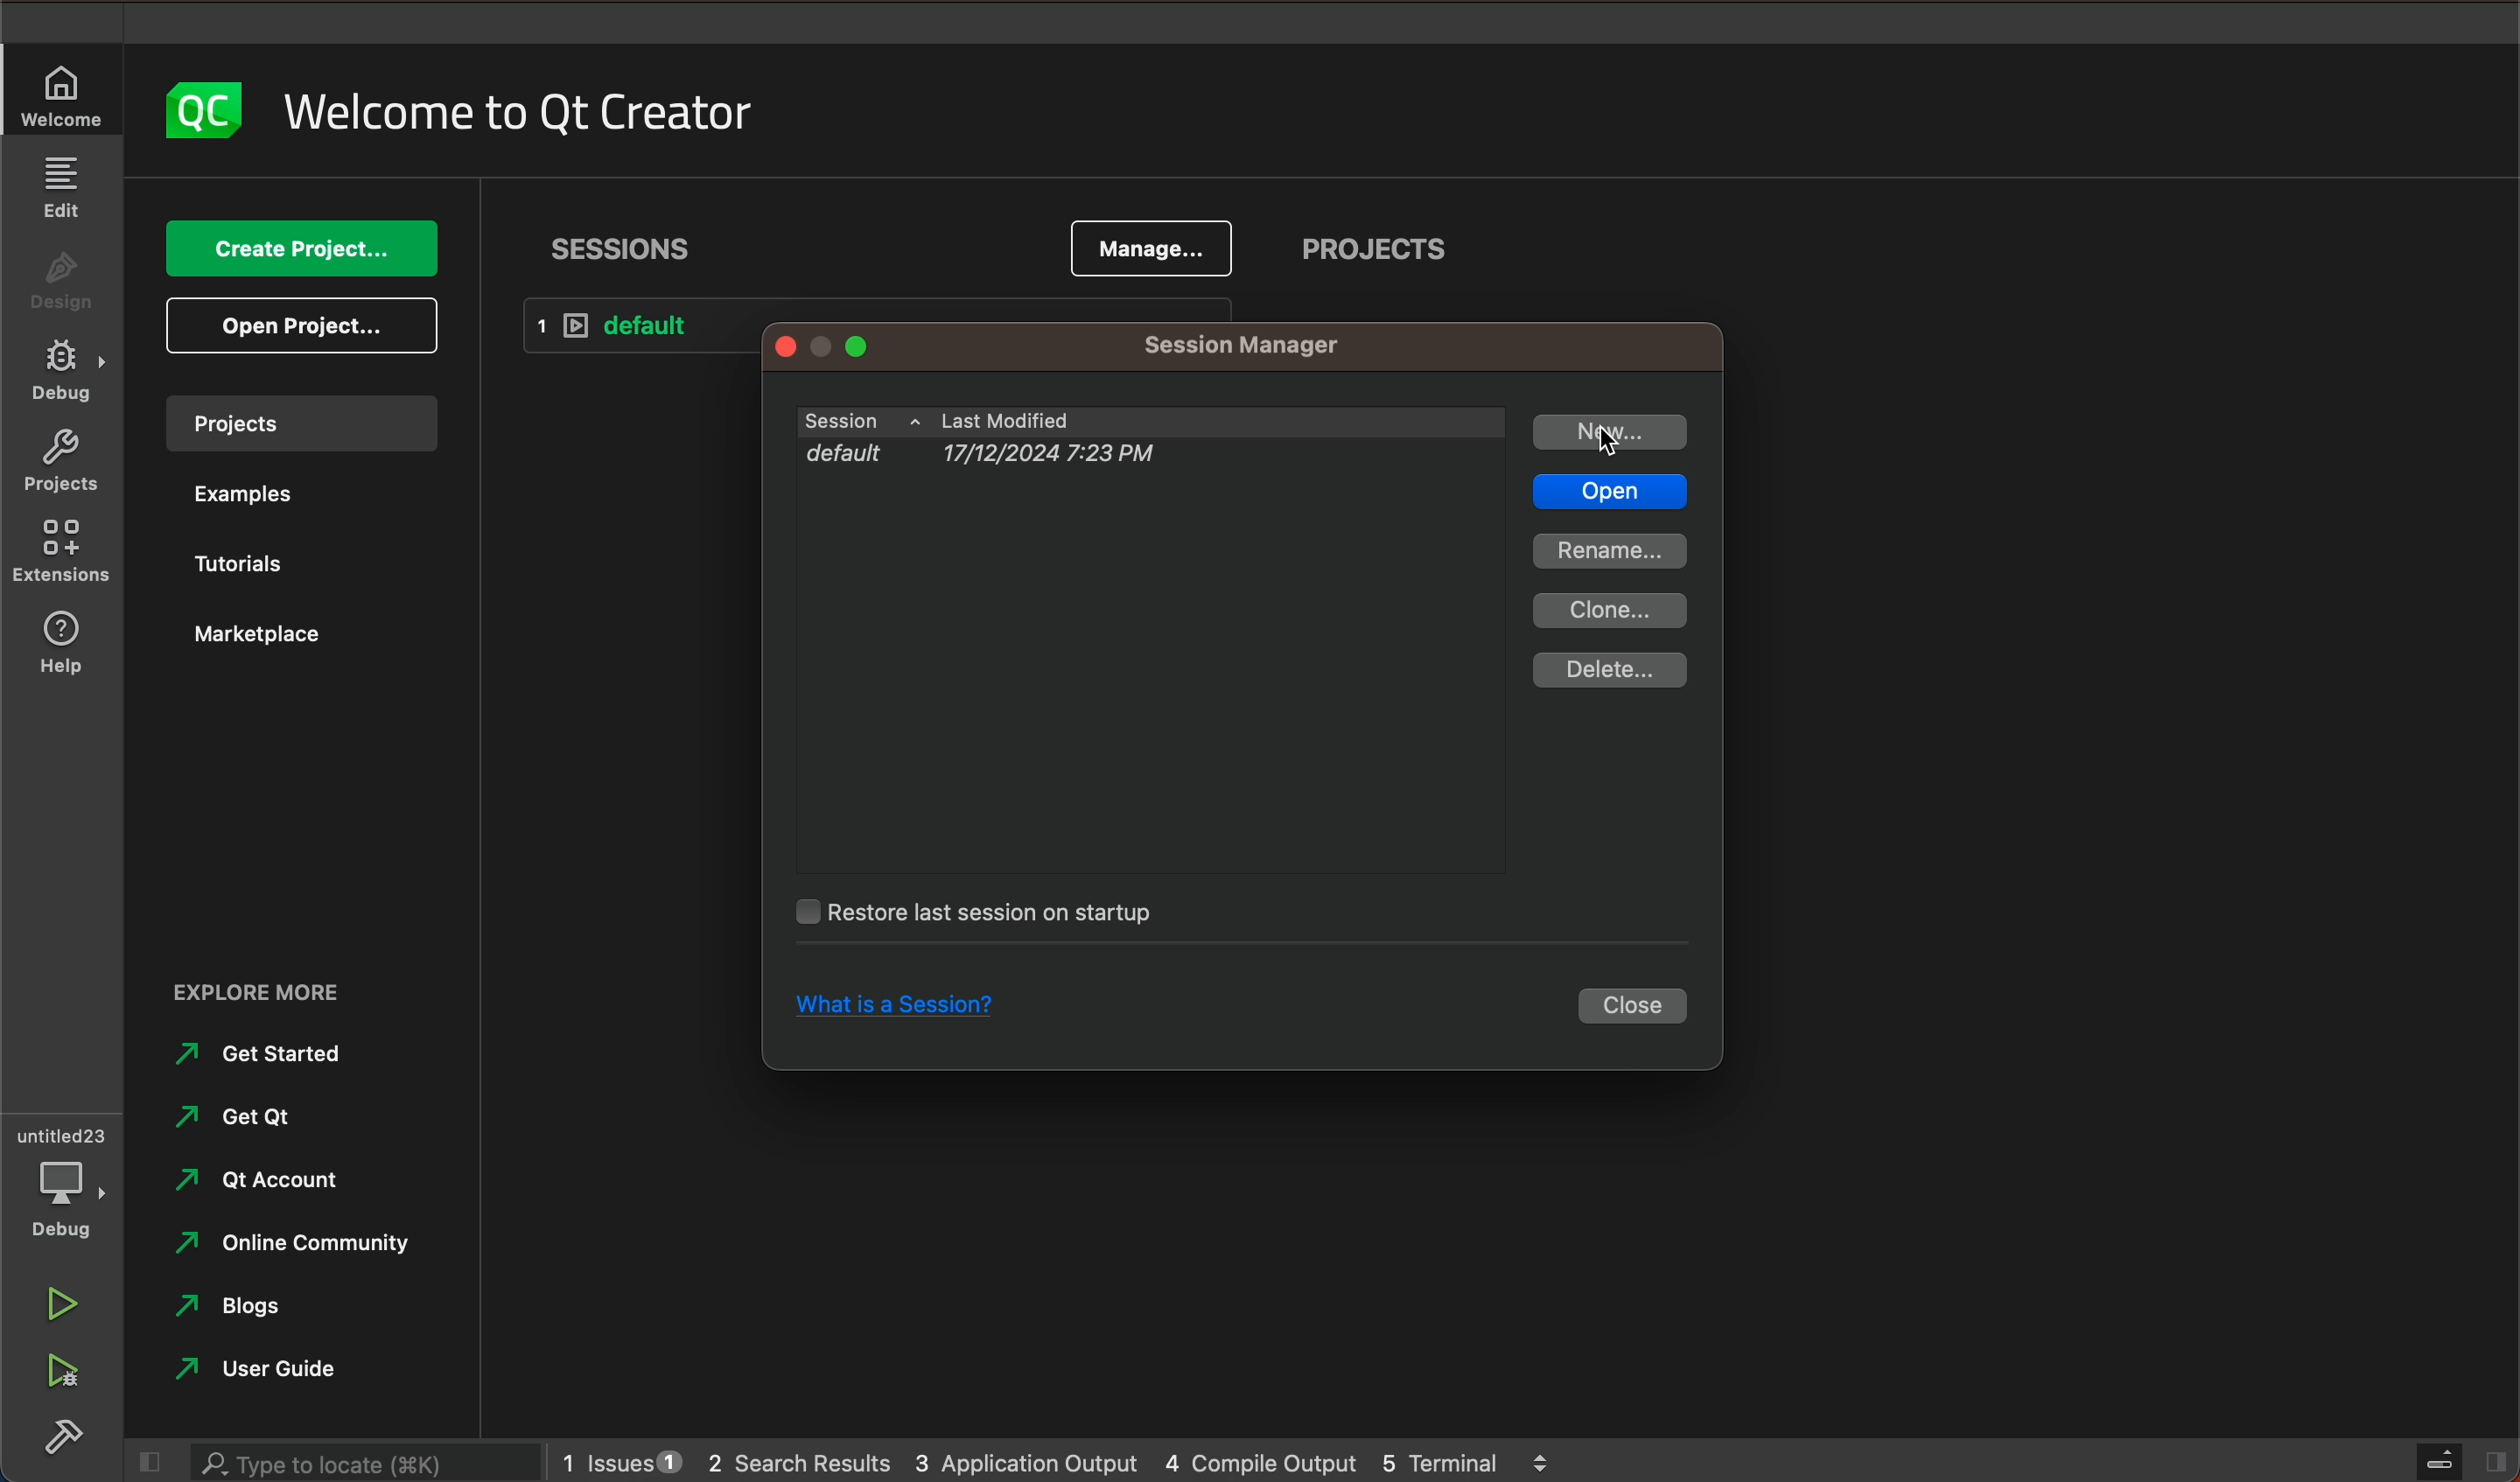 The height and width of the screenshot is (1482, 2520). What do you see at coordinates (1616, 610) in the screenshot?
I see `clone` at bounding box center [1616, 610].